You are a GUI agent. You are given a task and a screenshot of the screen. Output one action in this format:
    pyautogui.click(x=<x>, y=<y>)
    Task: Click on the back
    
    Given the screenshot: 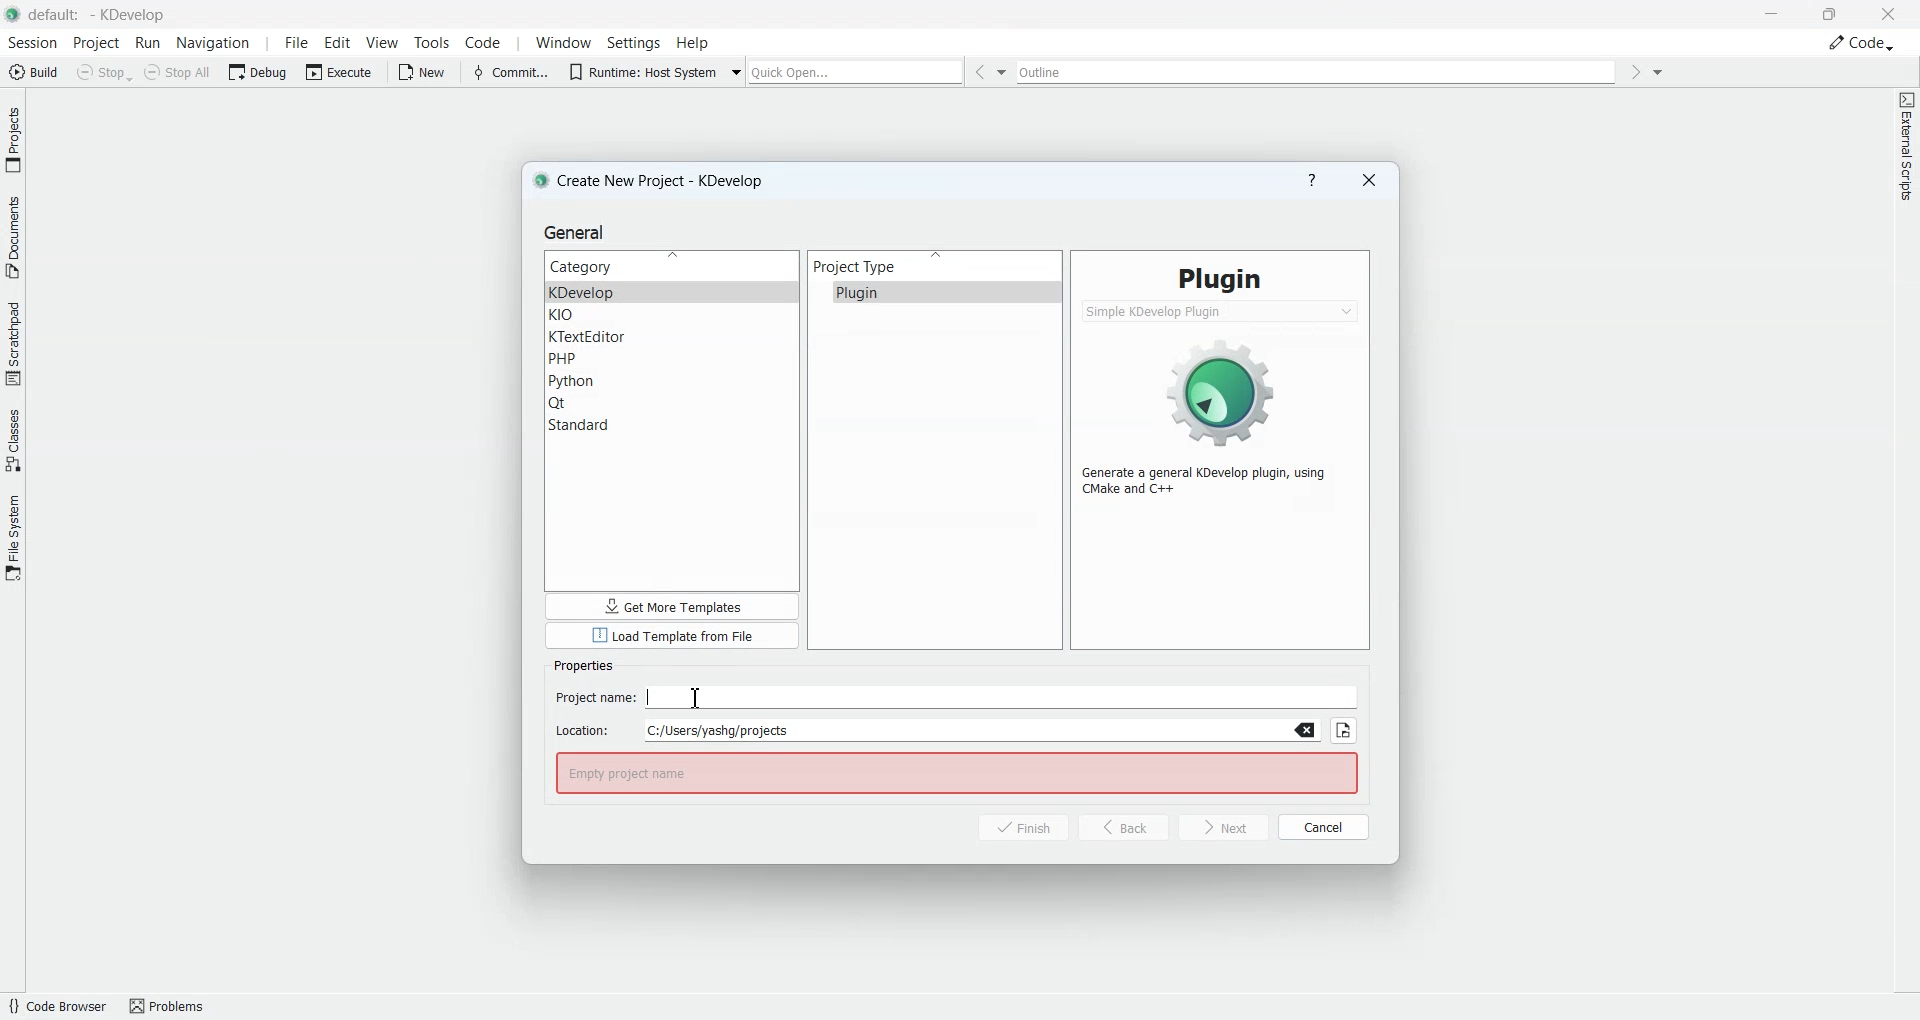 What is the action you would take?
    pyautogui.click(x=1124, y=827)
    